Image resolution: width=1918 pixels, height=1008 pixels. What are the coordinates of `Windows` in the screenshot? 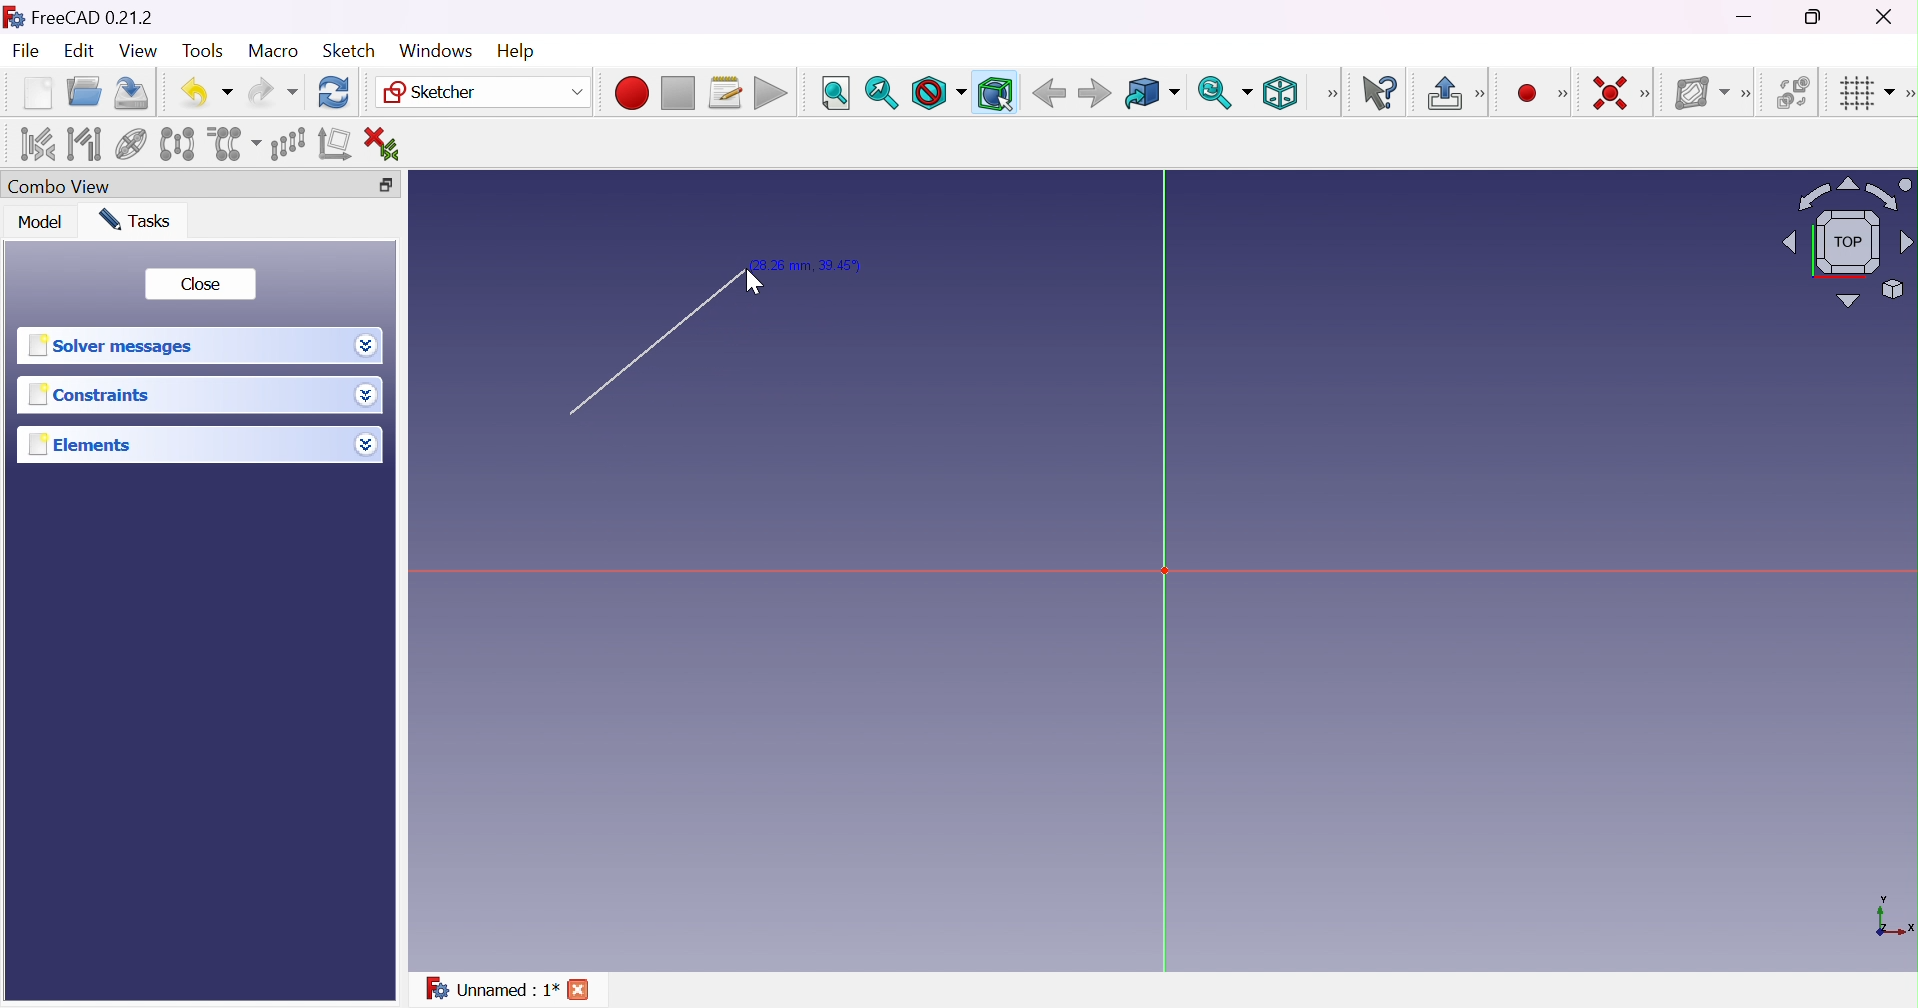 It's located at (434, 50).